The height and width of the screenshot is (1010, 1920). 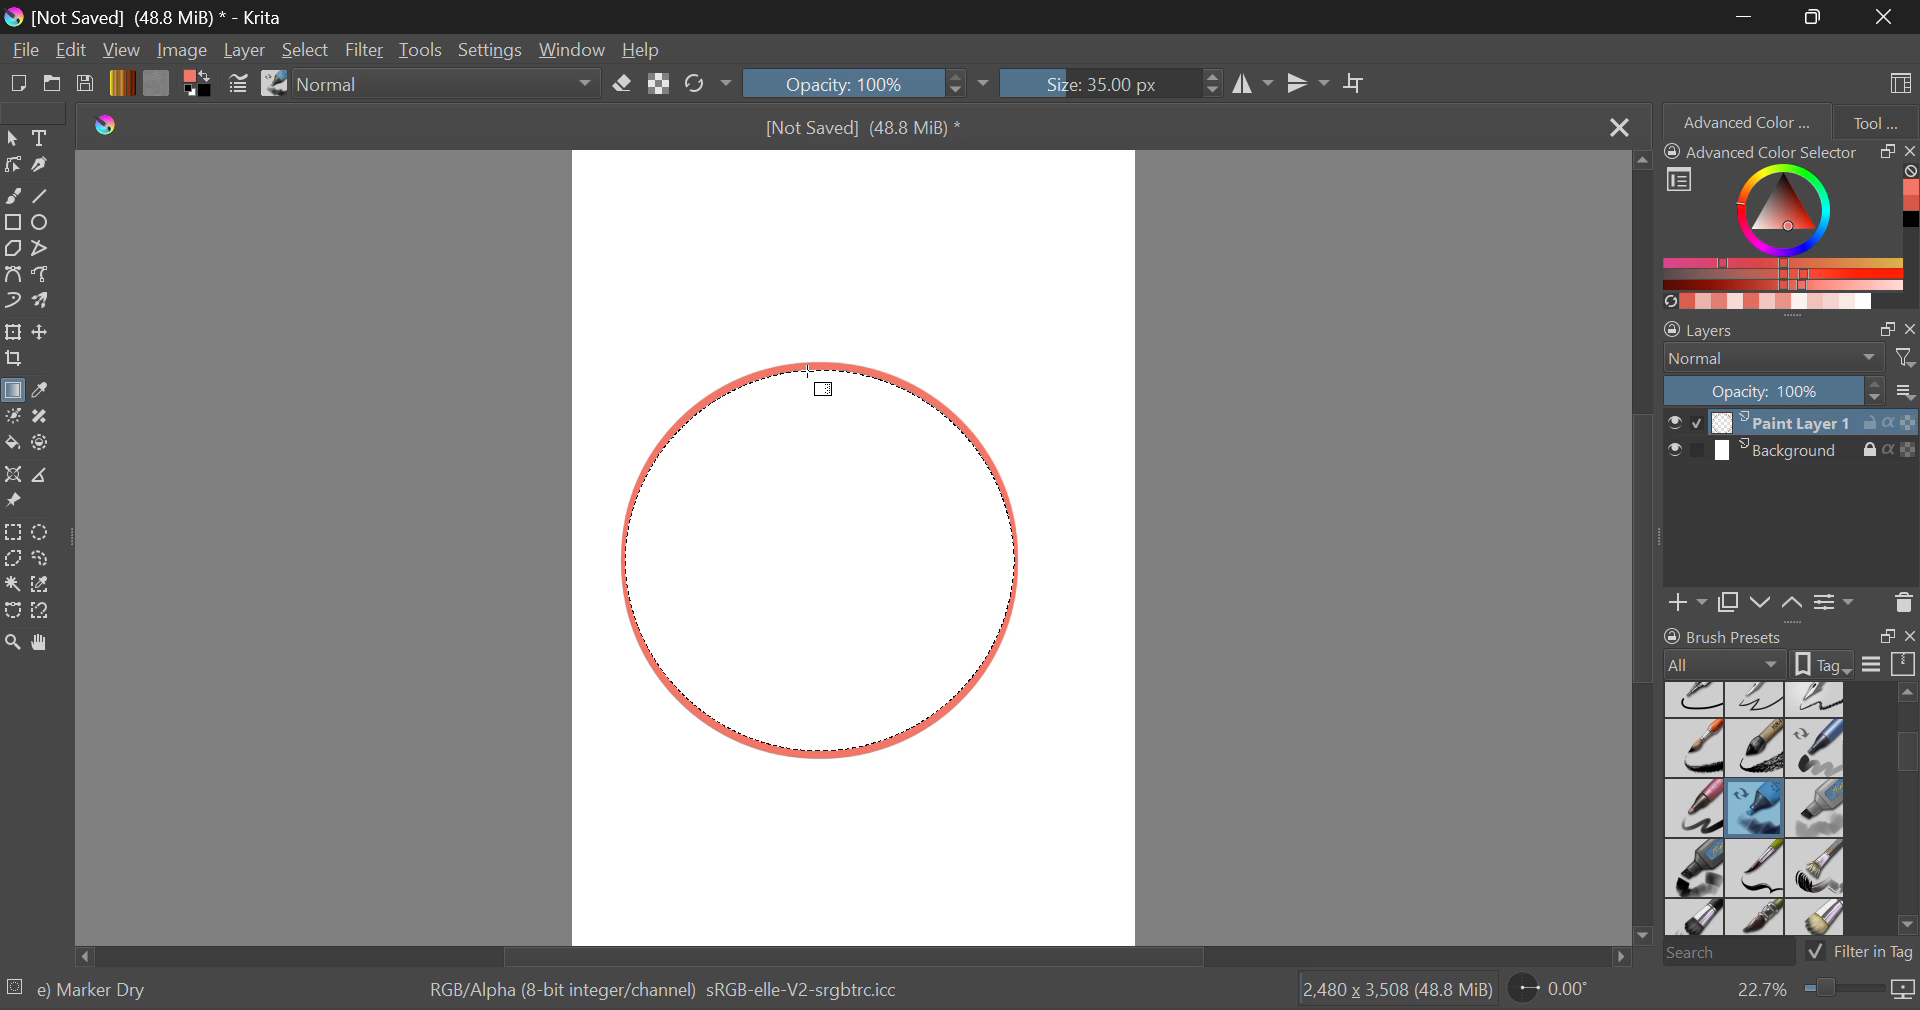 What do you see at coordinates (12, 531) in the screenshot?
I see `Rectangle Selection Tool` at bounding box center [12, 531].